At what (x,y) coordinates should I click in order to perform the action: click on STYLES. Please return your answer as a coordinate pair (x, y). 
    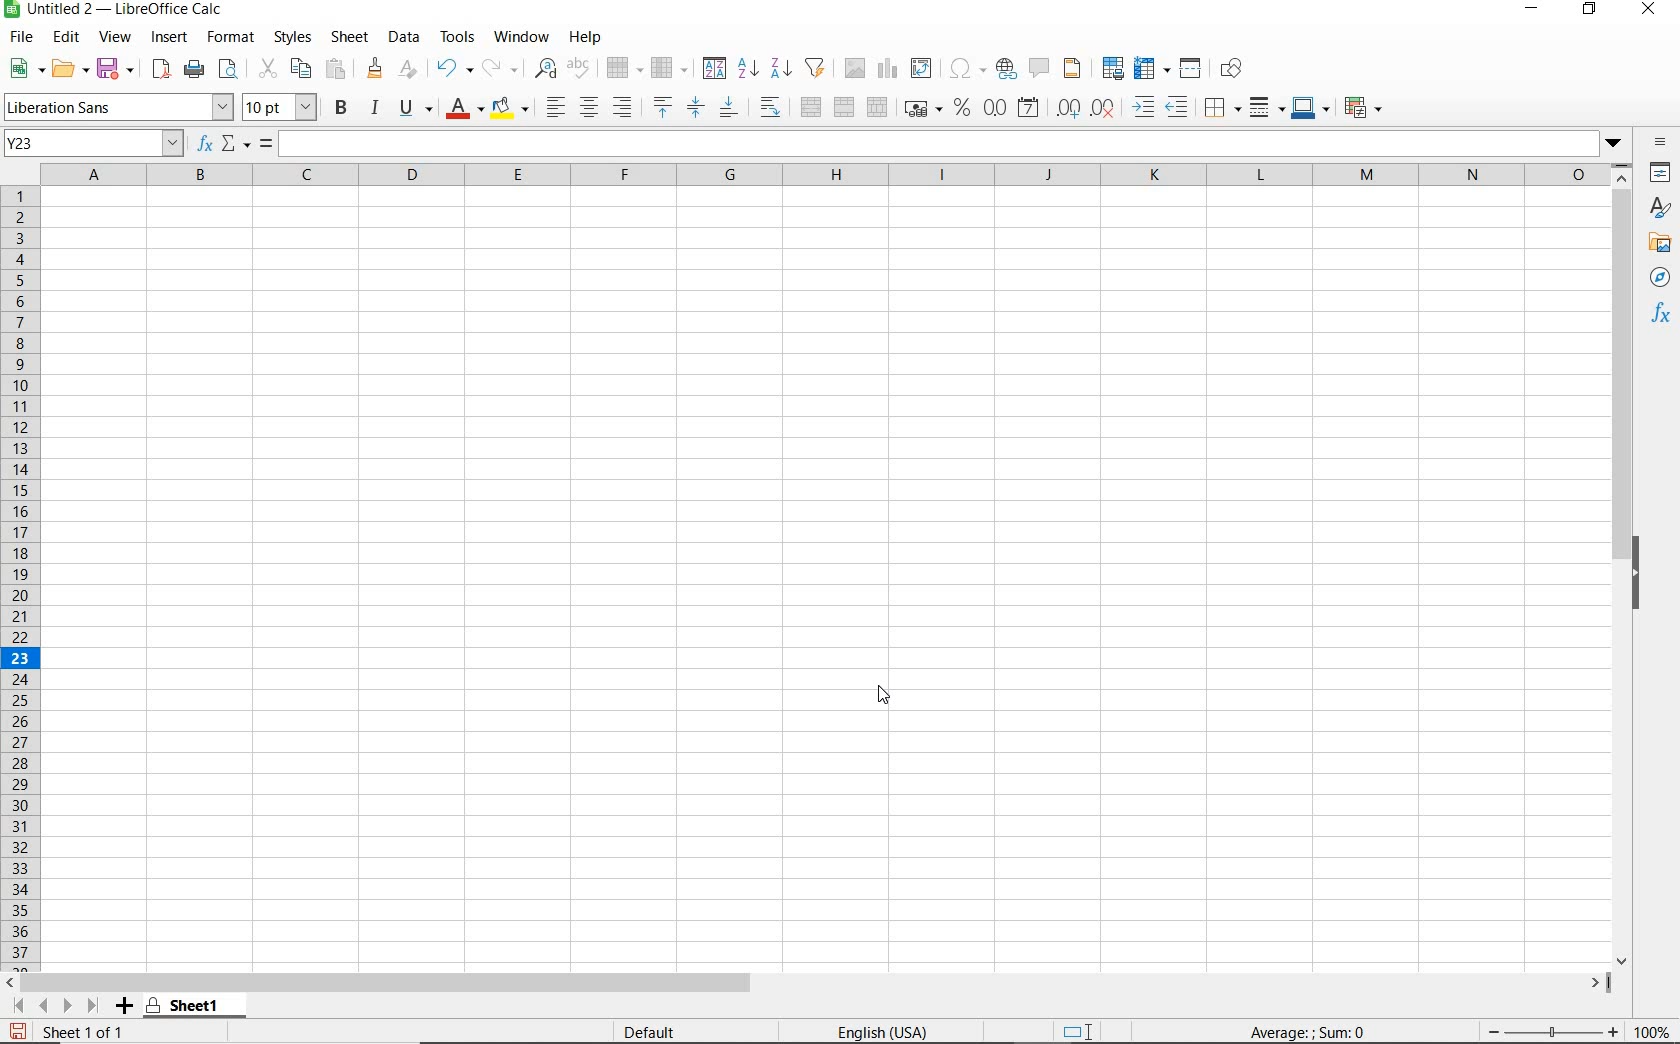
    Looking at the image, I should click on (292, 37).